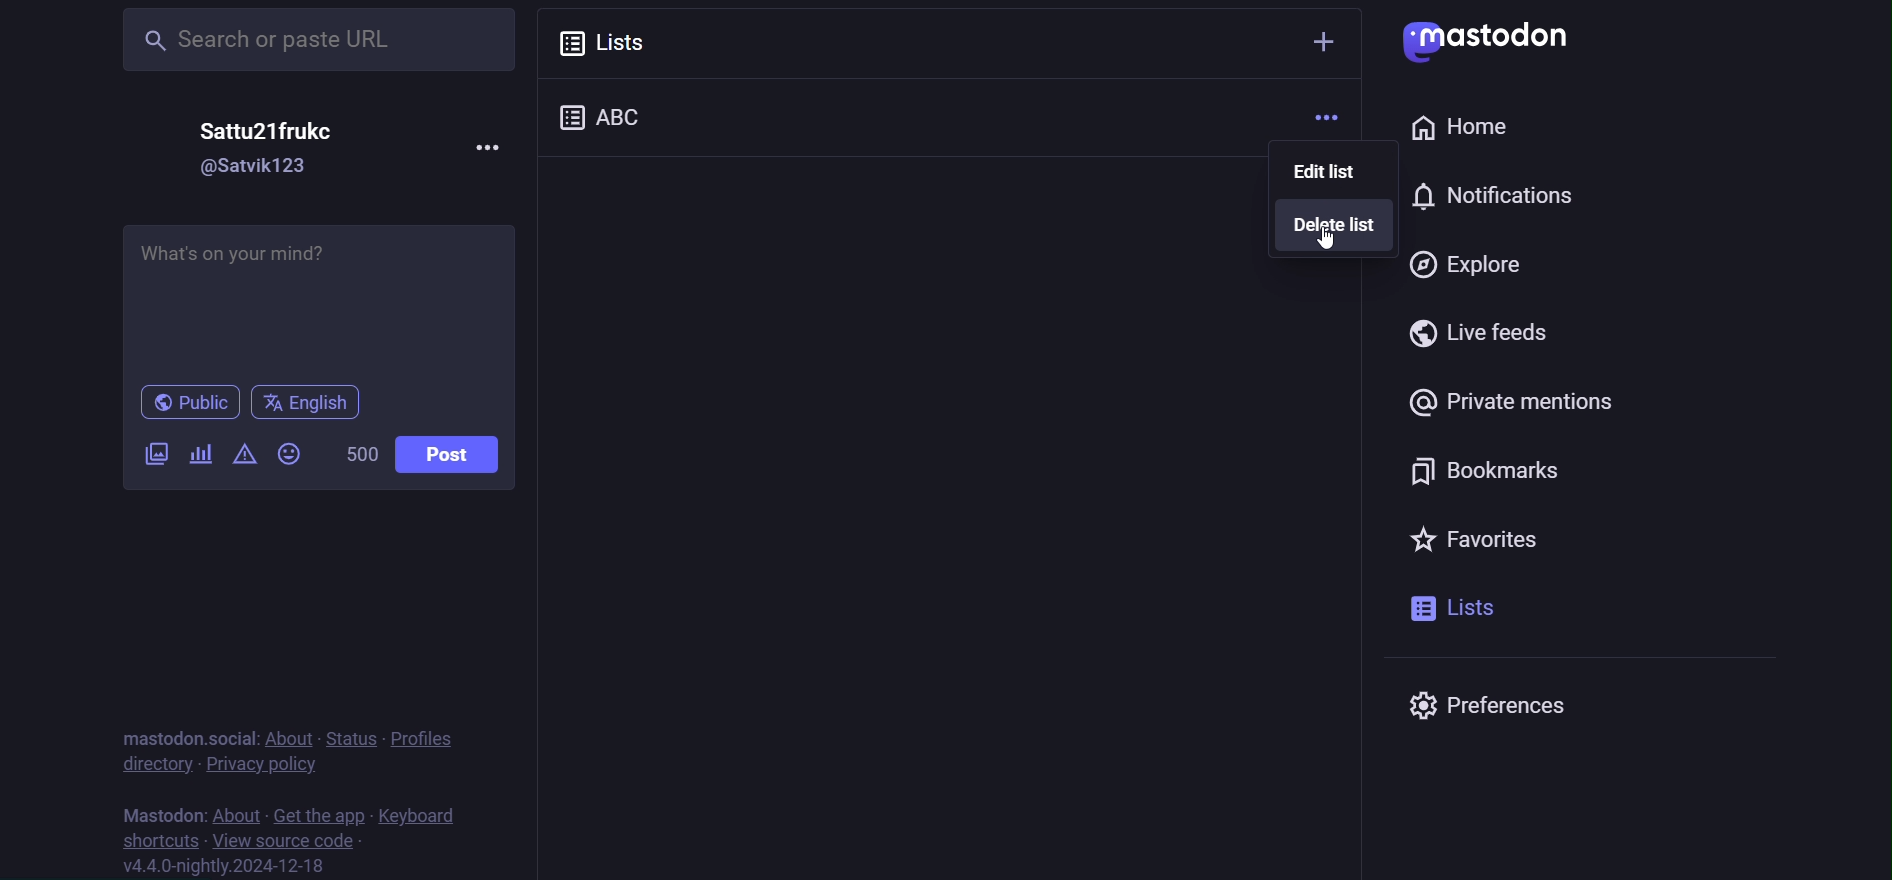 This screenshot has height=880, width=1892. Describe the element at coordinates (346, 734) in the screenshot. I see `status` at that location.